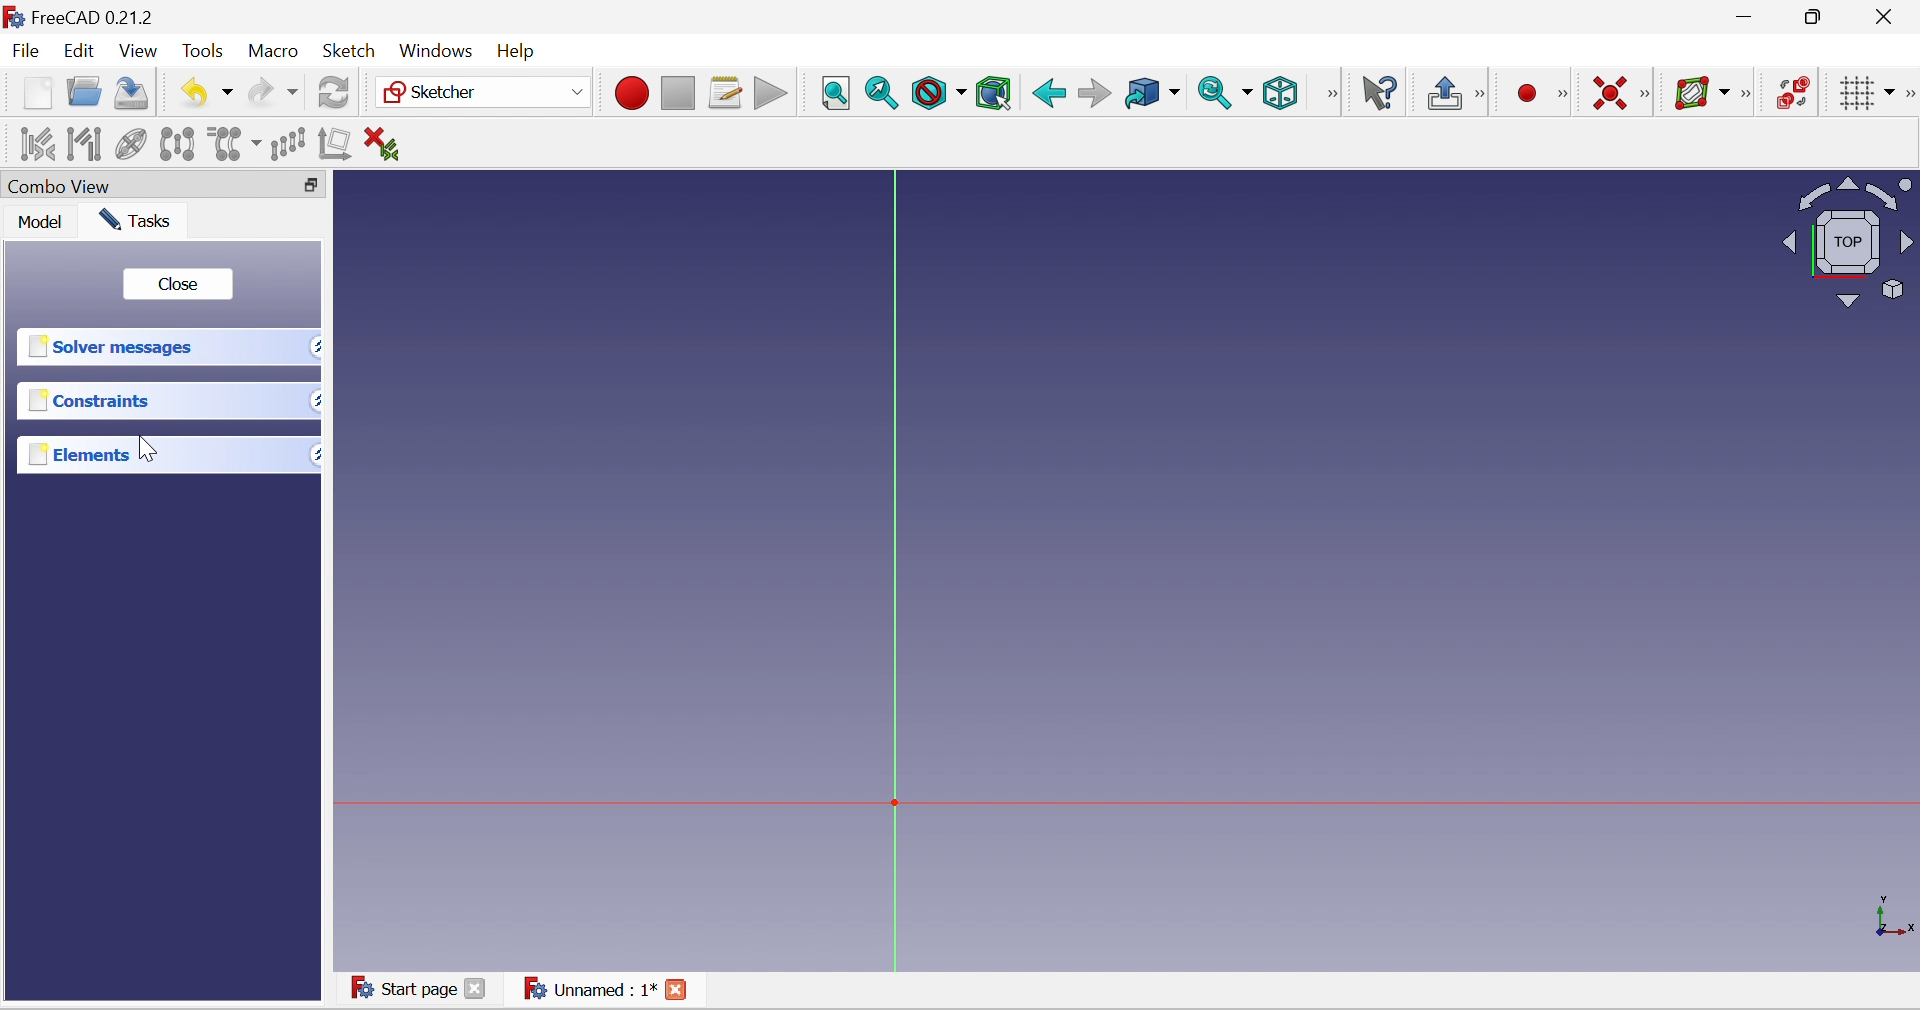 The height and width of the screenshot is (1010, 1920). Describe the element at coordinates (421, 988) in the screenshot. I see `Start page` at that location.